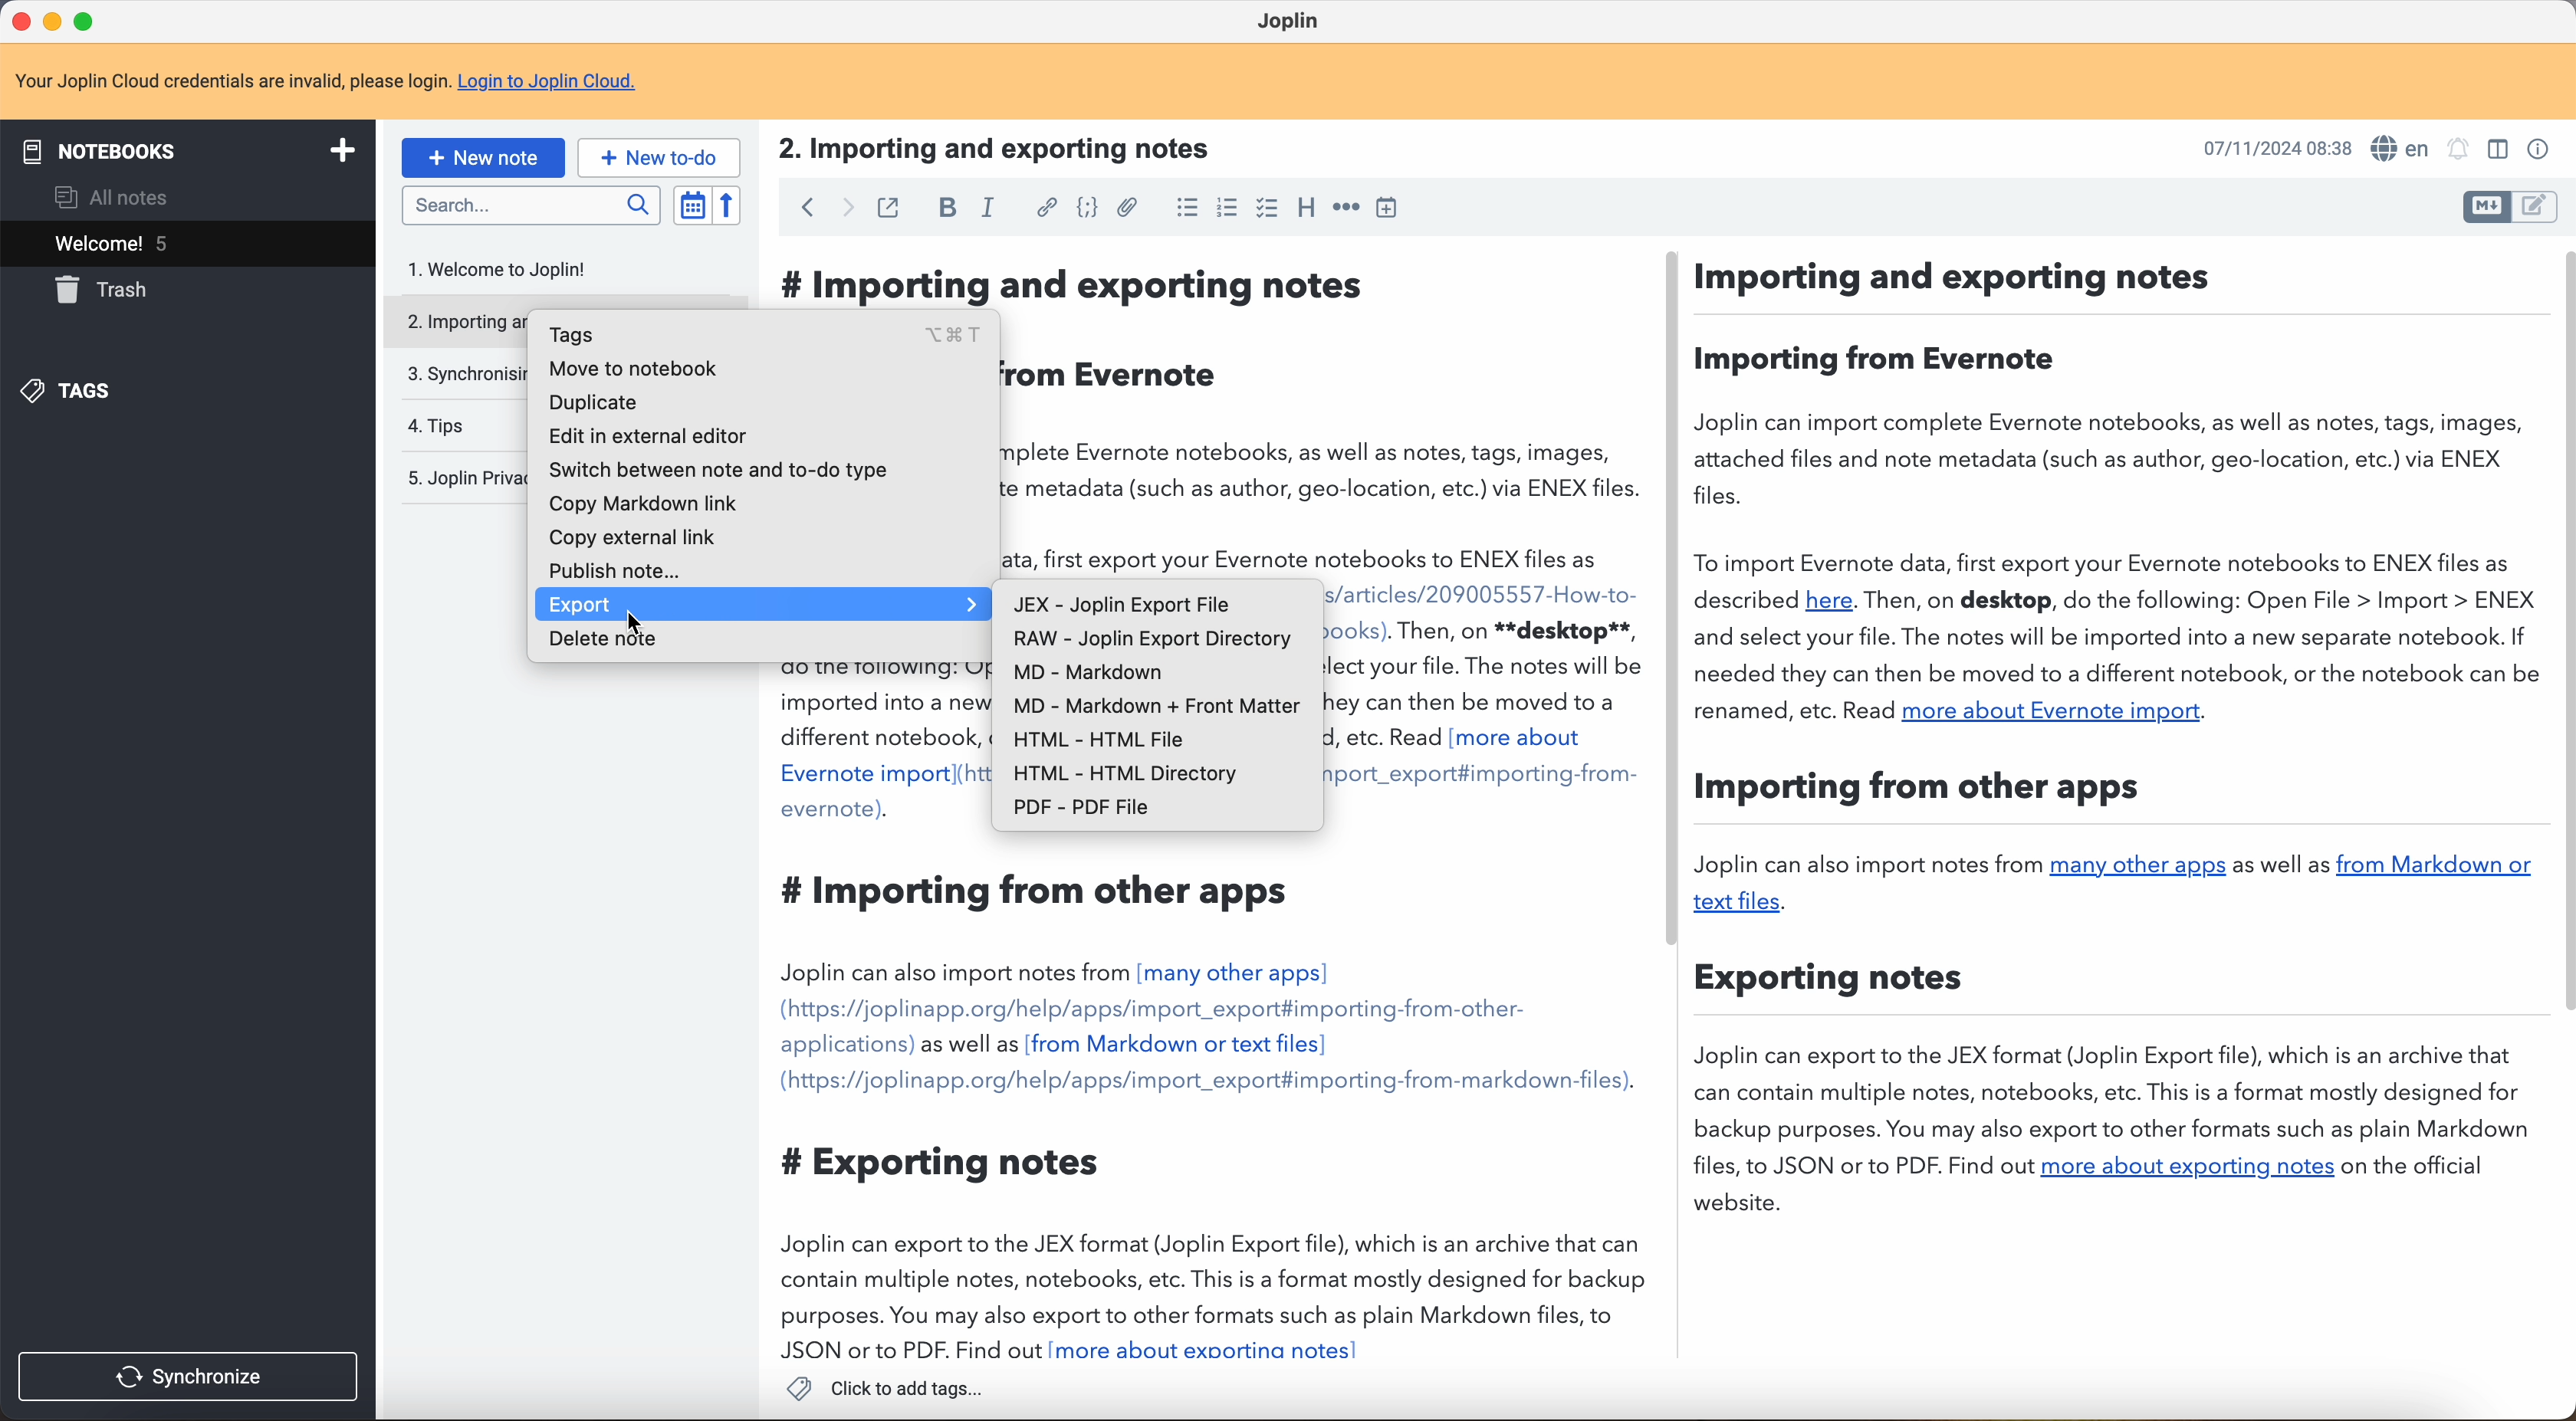 The height and width of the screenshot is (1421, 2576). Describe the element at coordinates (191, 1378) in the screenshot. I see `synchronize` at that location.